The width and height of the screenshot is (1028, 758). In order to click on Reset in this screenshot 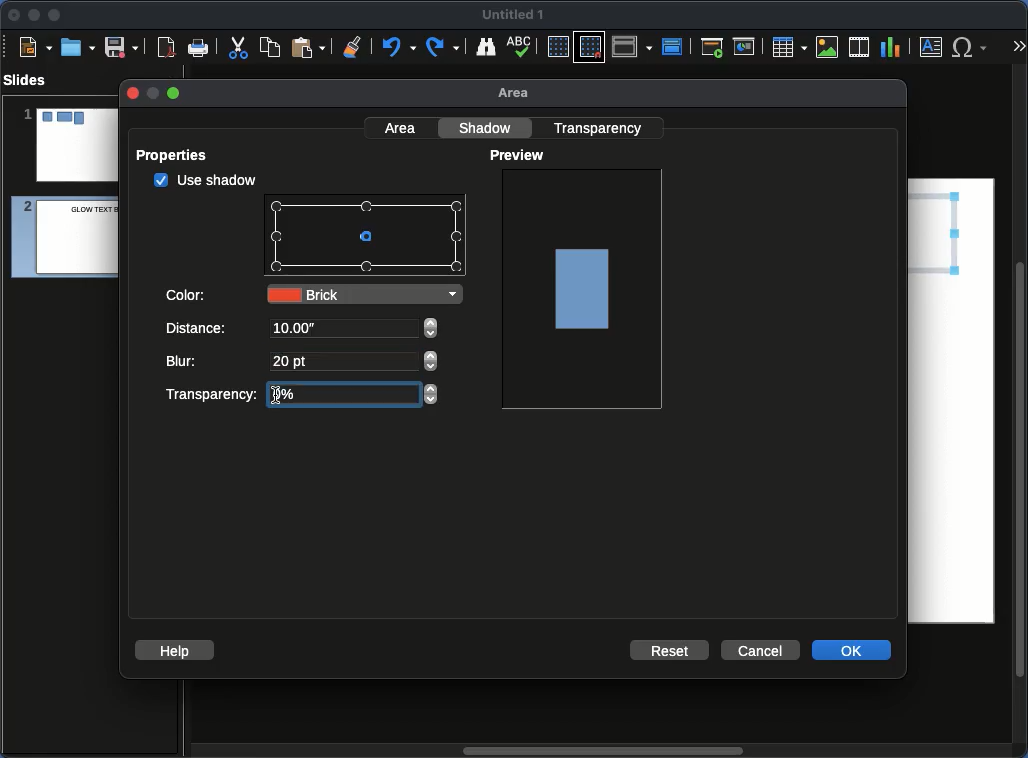, I will do `click(671, 649)`.